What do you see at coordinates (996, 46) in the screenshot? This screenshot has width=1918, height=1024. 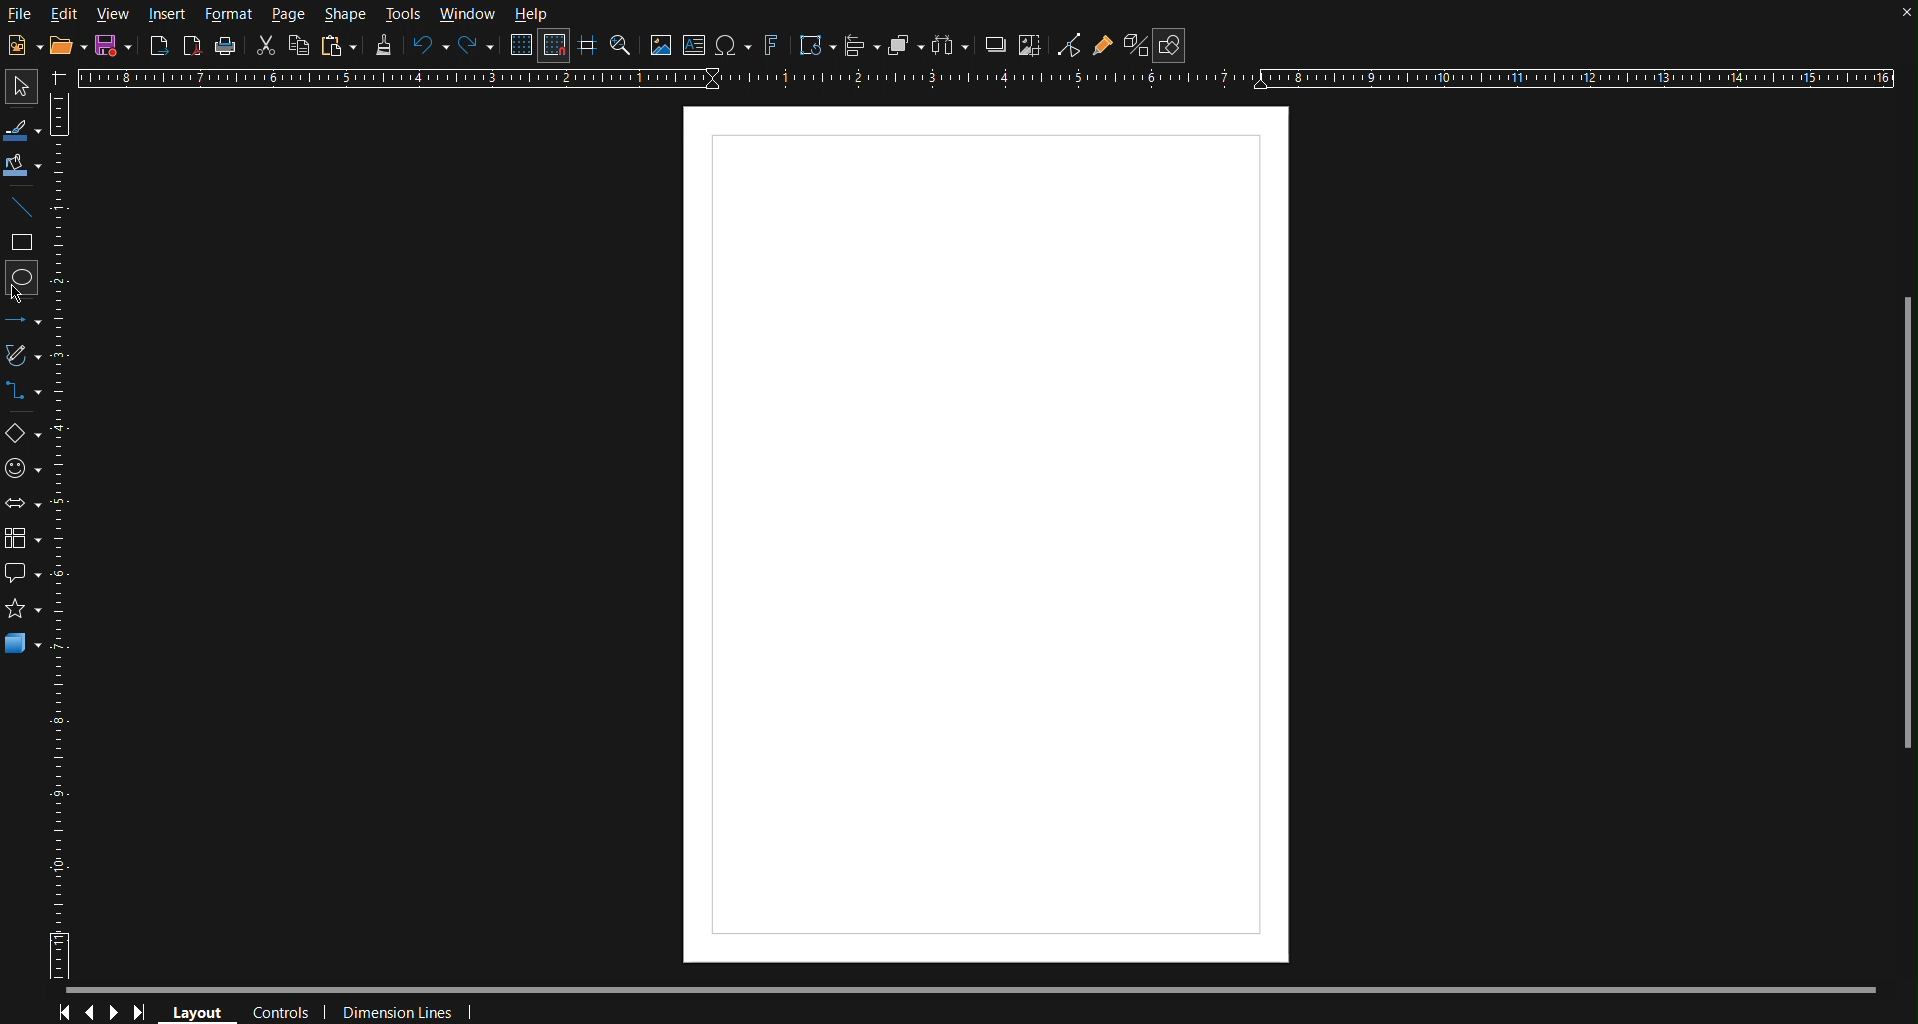 I see `Shadow` at bounding box center [996, 46].